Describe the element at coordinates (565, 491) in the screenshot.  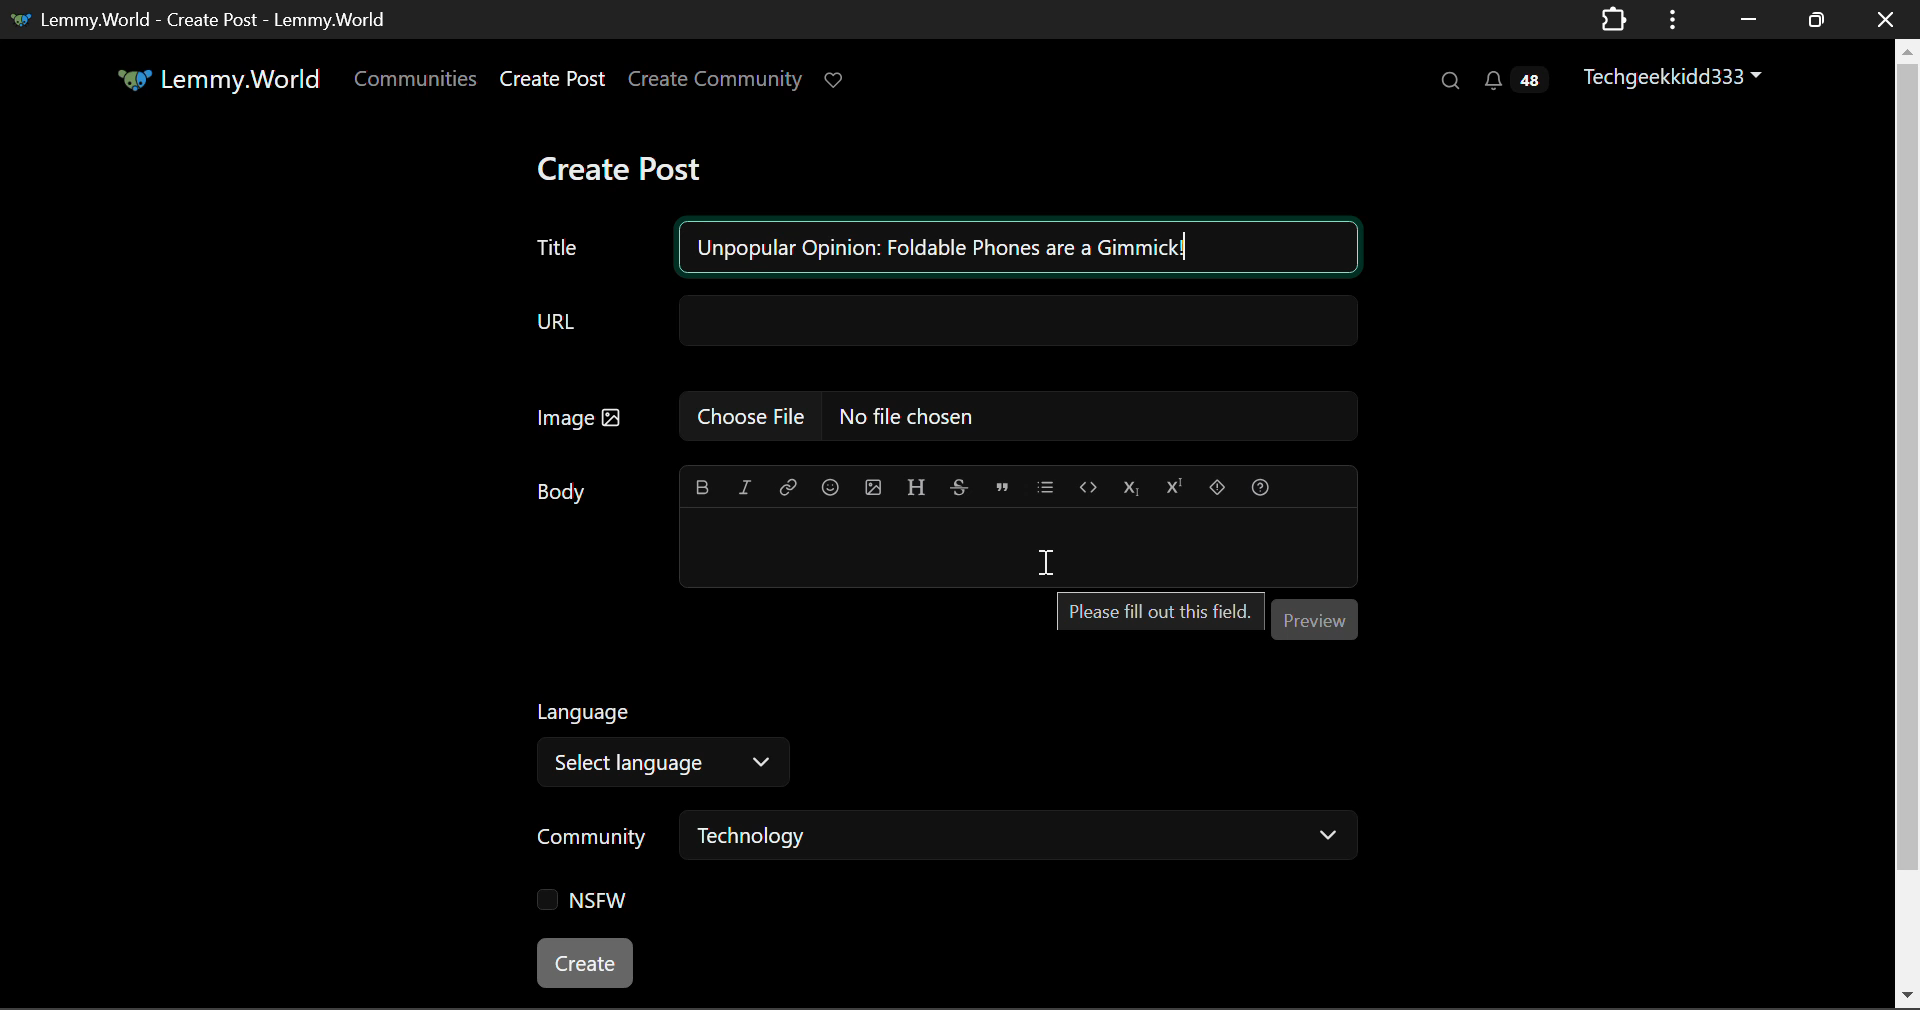
I see `Body` at that location.